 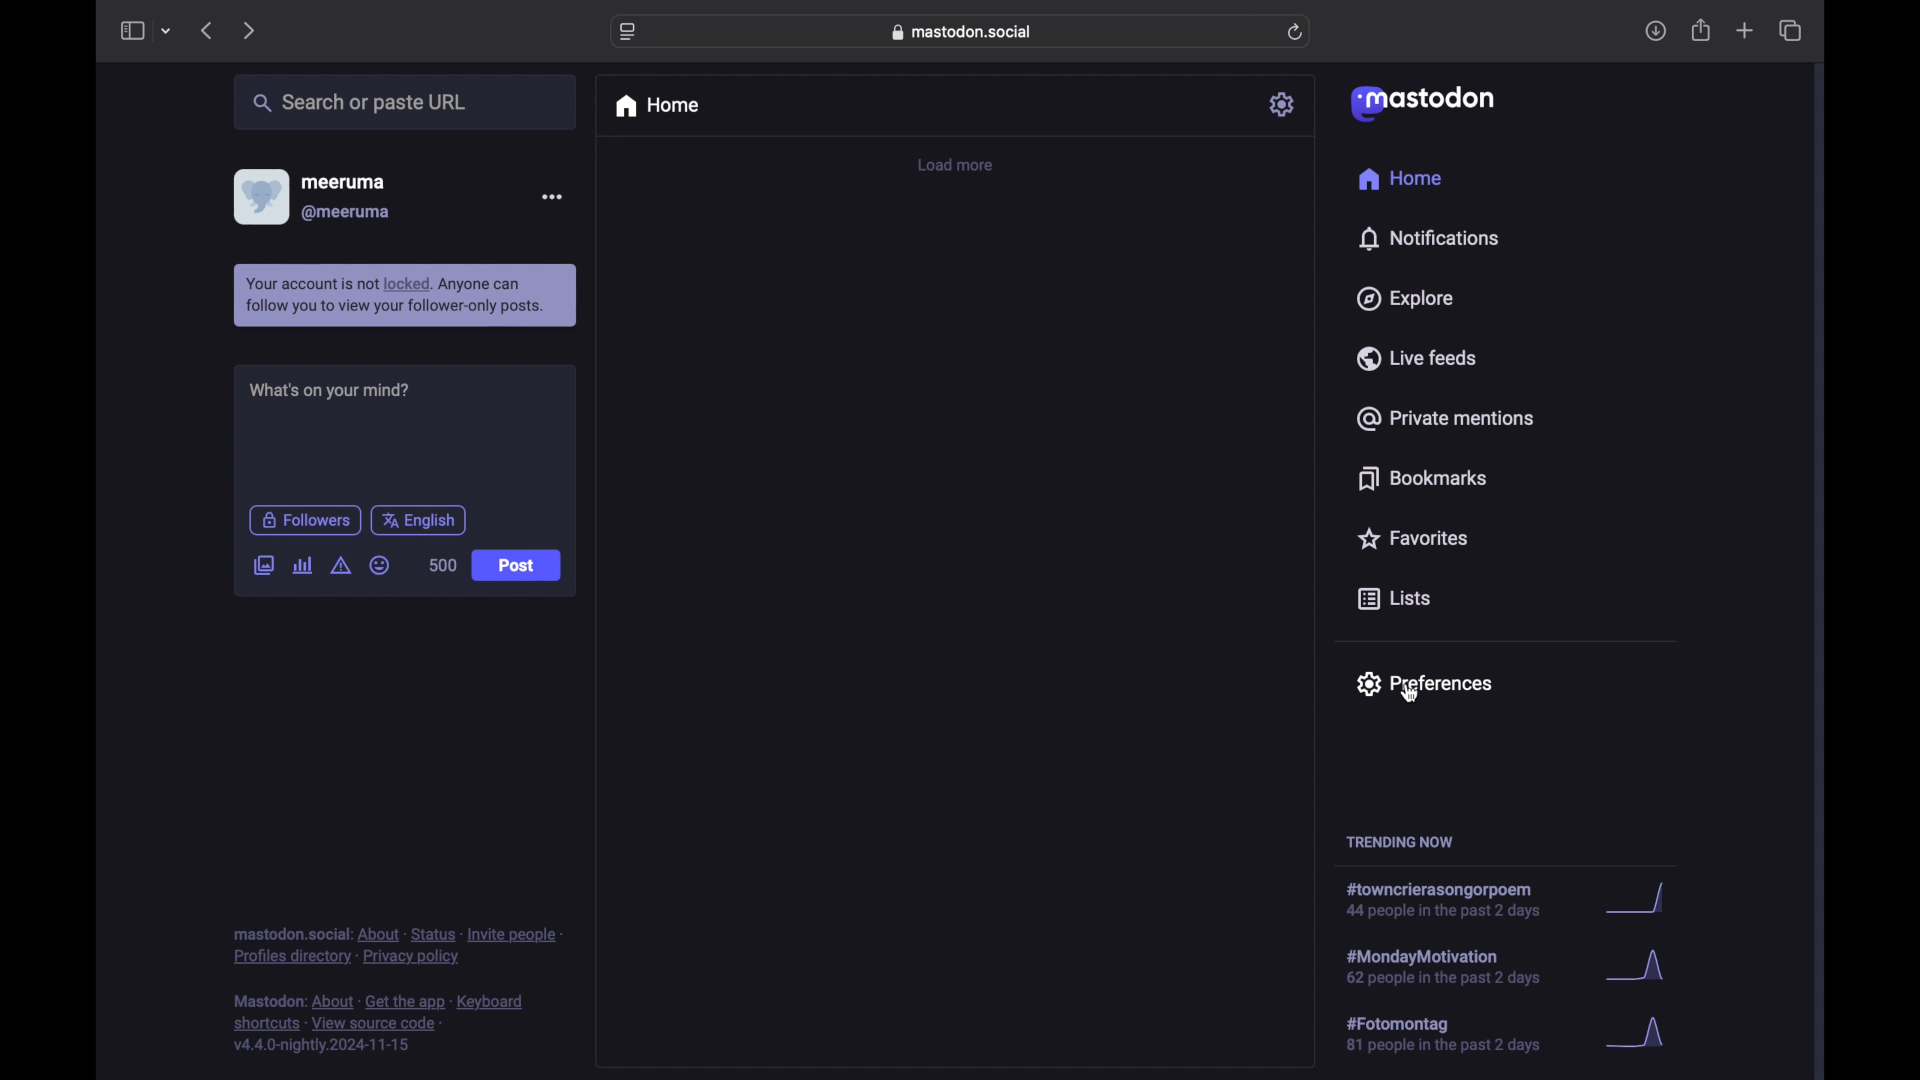 What do you see at coordinates (1702, 30) in the screenshot?
I see `share` at bounding box center [1702, 30].